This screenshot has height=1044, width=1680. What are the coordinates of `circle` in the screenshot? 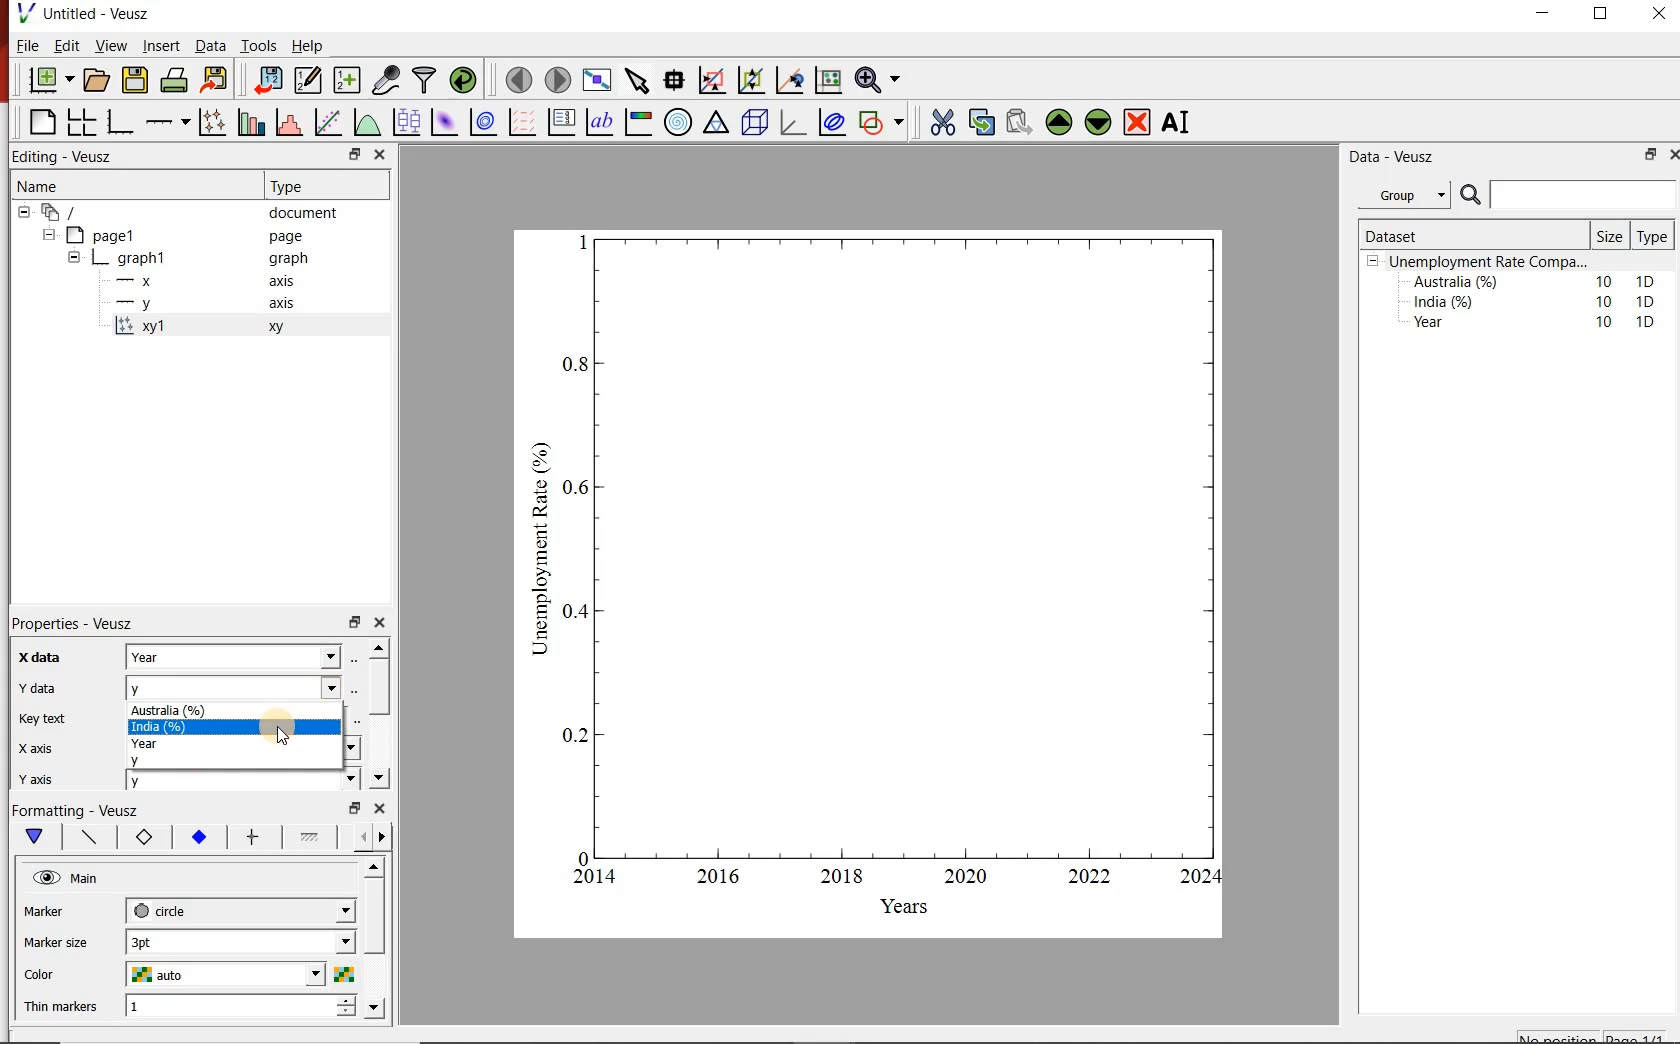 It's located at (238, 908).